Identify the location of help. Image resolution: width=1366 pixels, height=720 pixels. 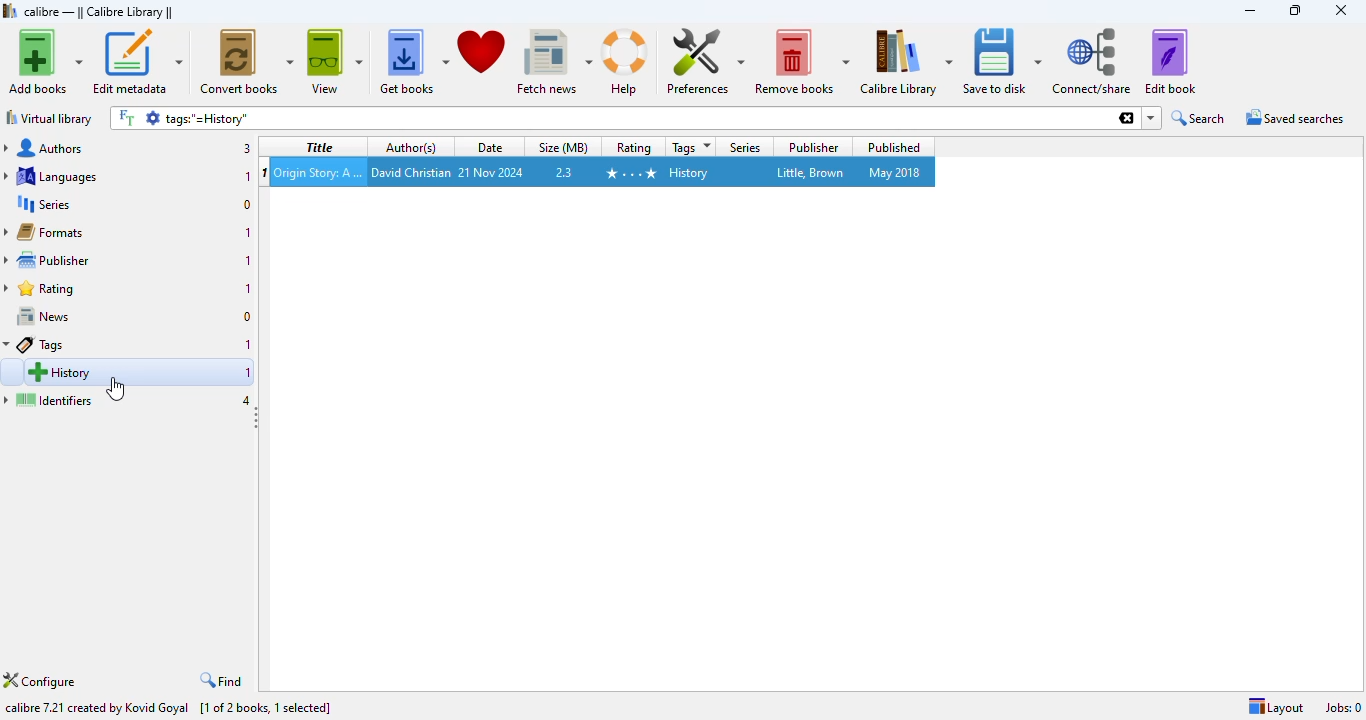
(624, 61).